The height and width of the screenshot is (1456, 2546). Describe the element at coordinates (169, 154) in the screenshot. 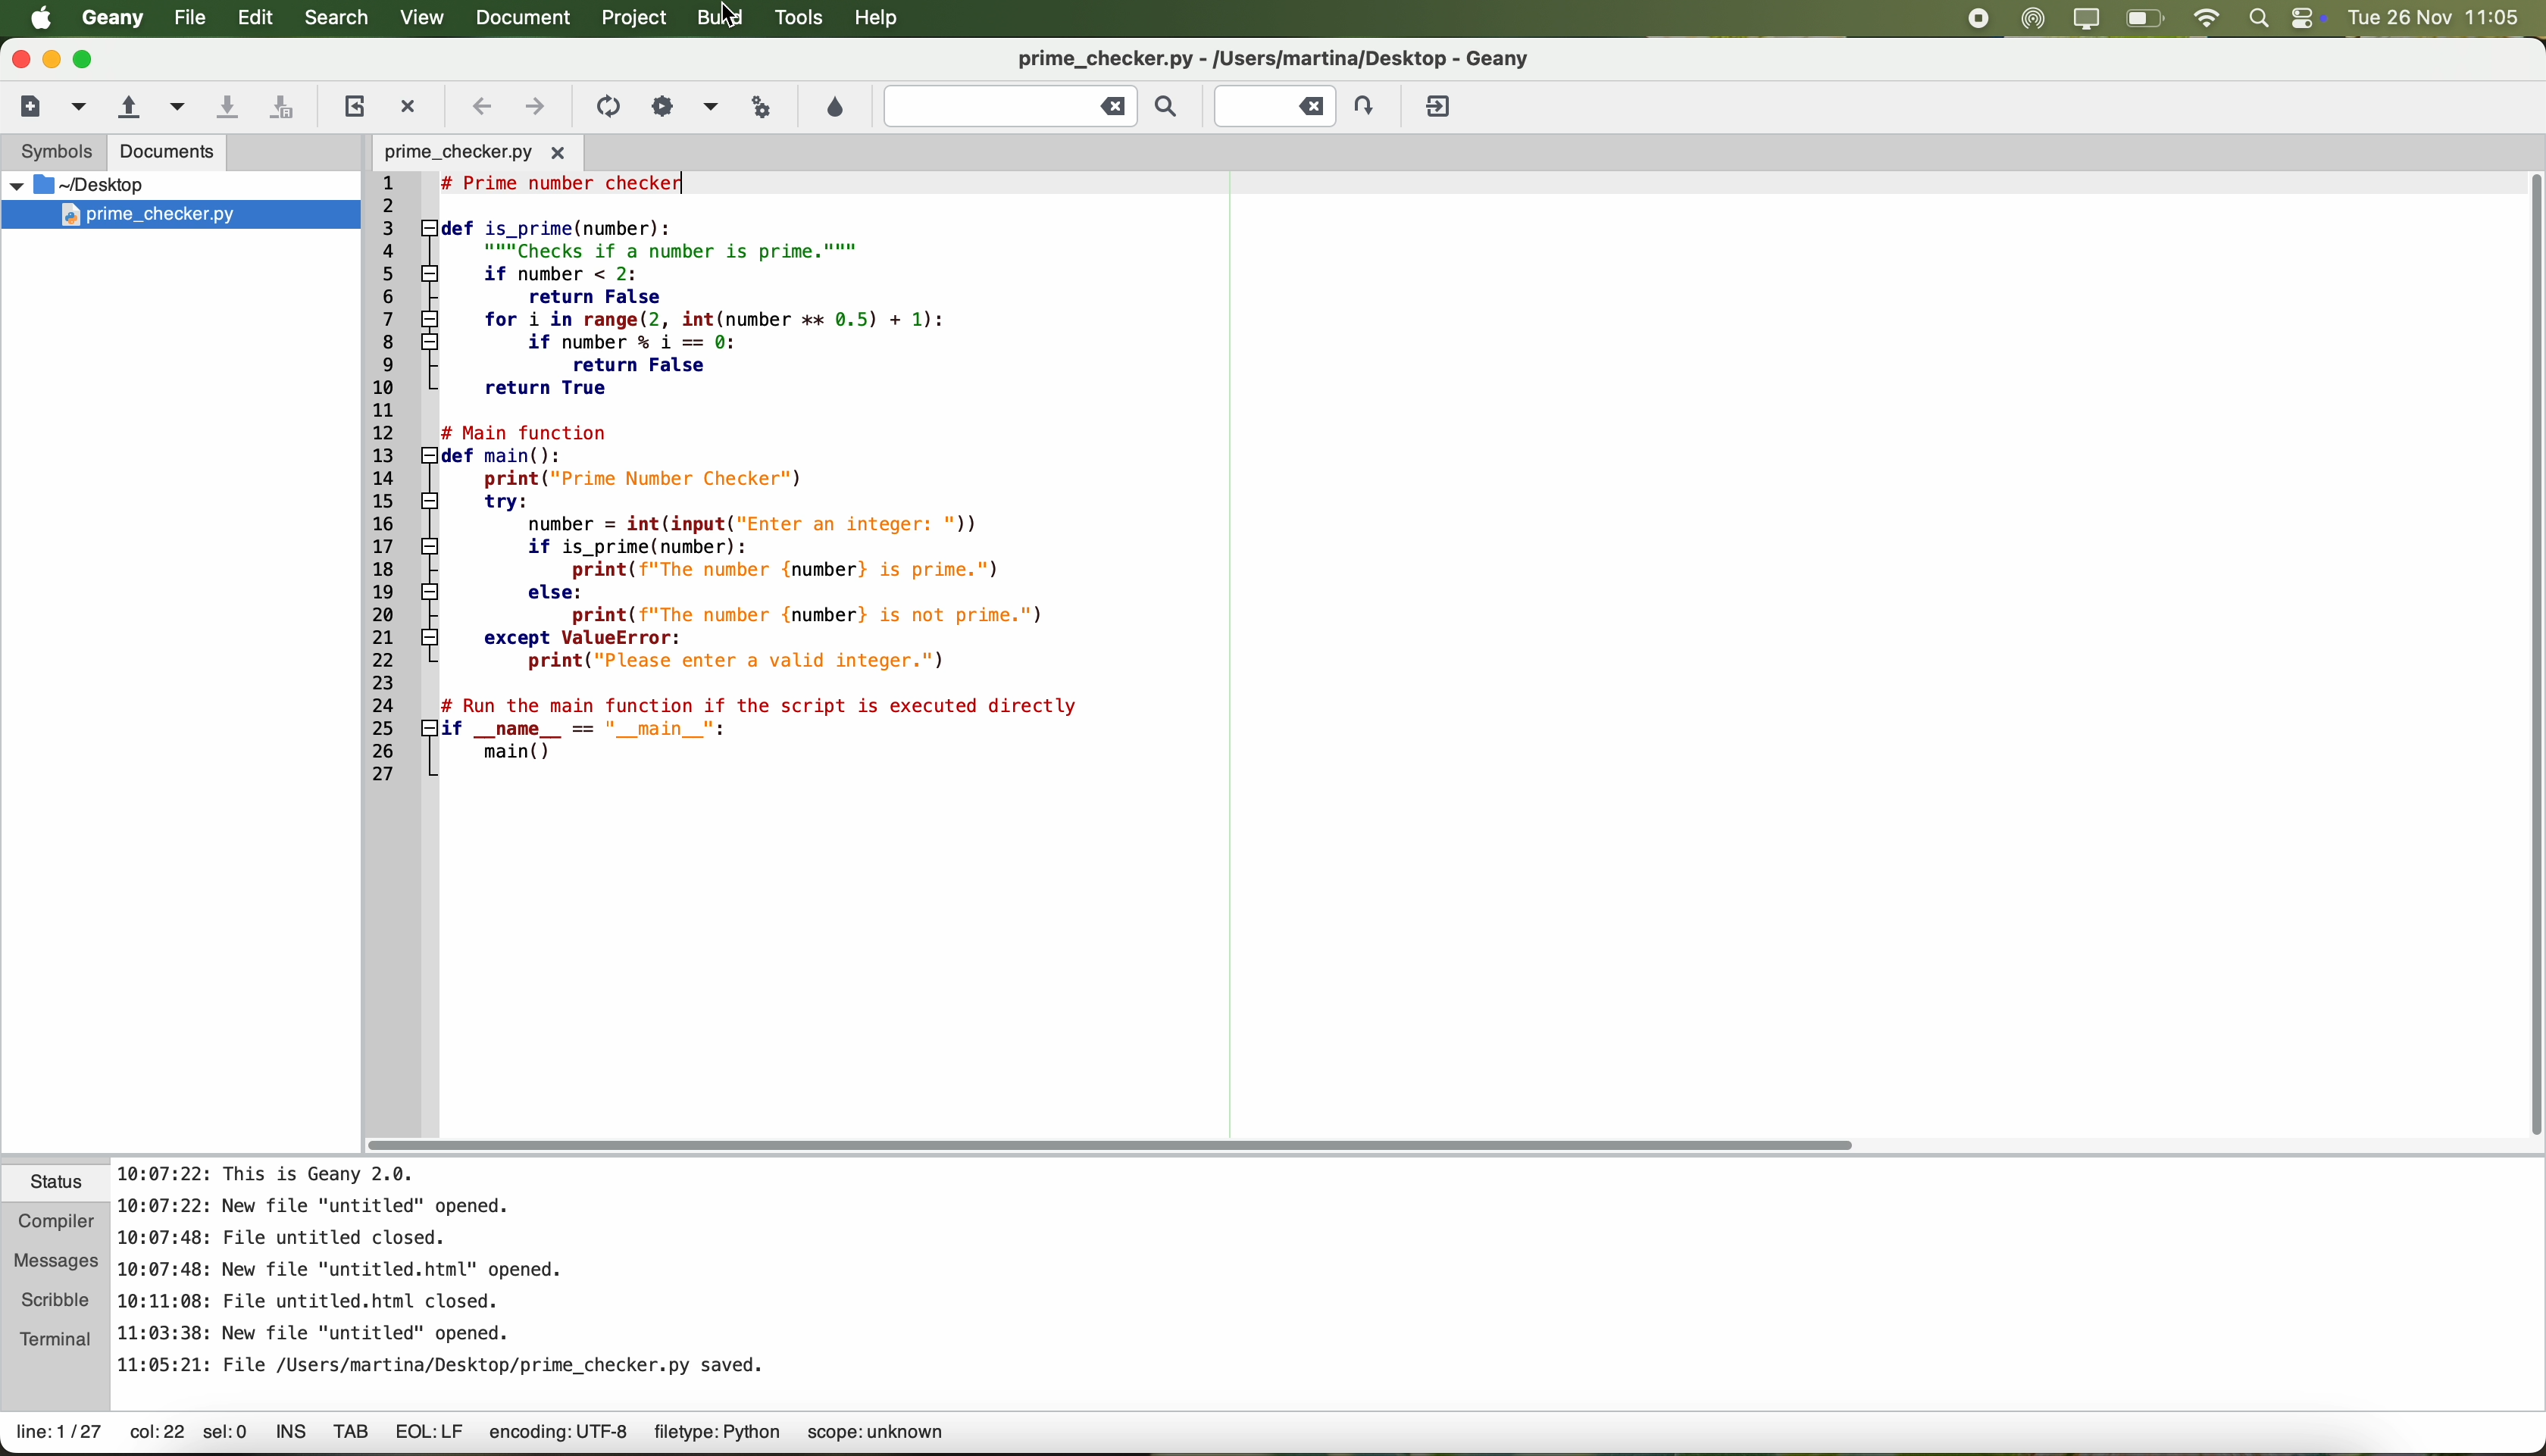

I see `documents` at that location.